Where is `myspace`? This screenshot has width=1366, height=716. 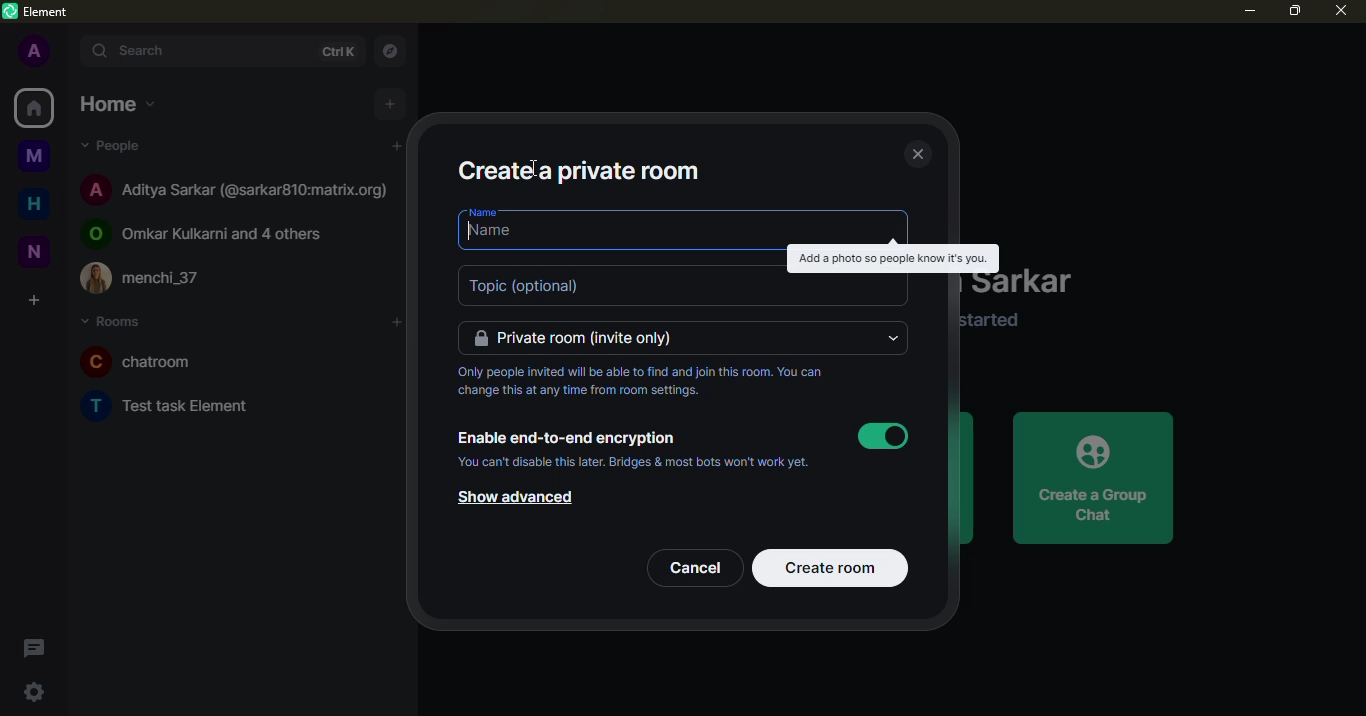
myspace is located at coordinates (36, 158).